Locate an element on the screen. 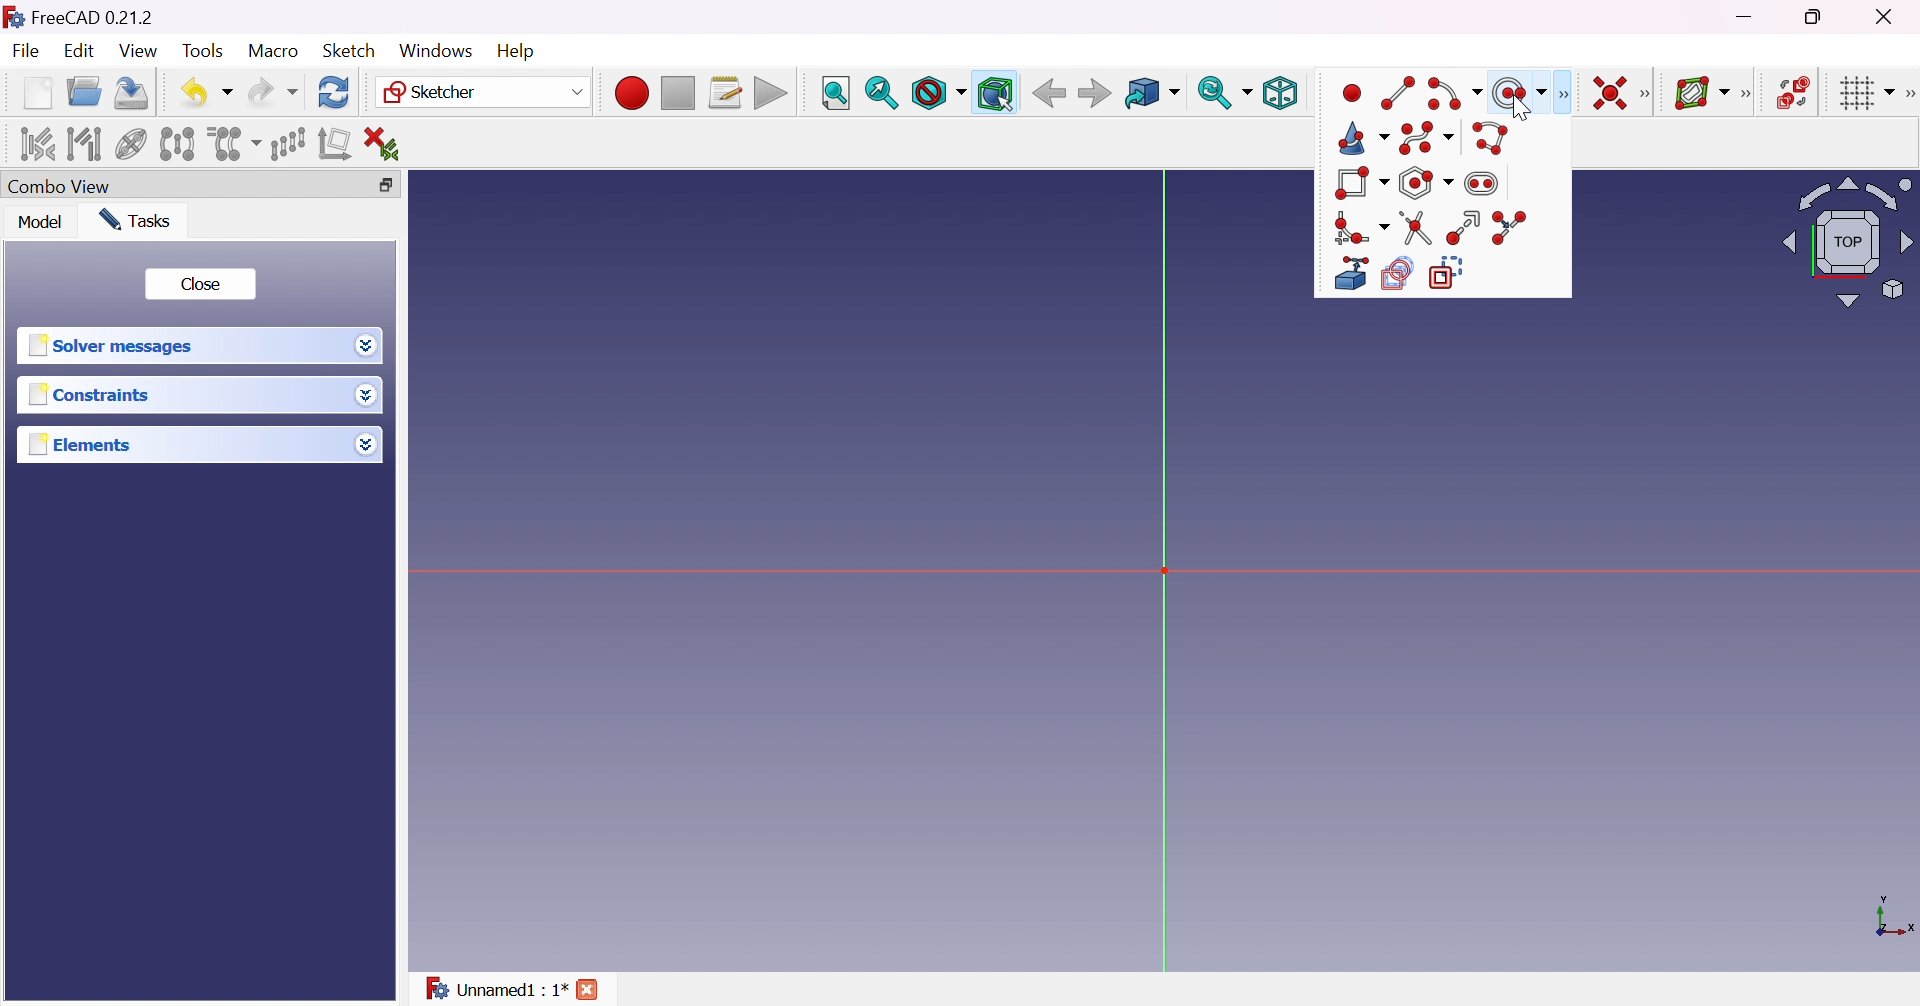  Create B-spline is located at coordinates (1426, 138).